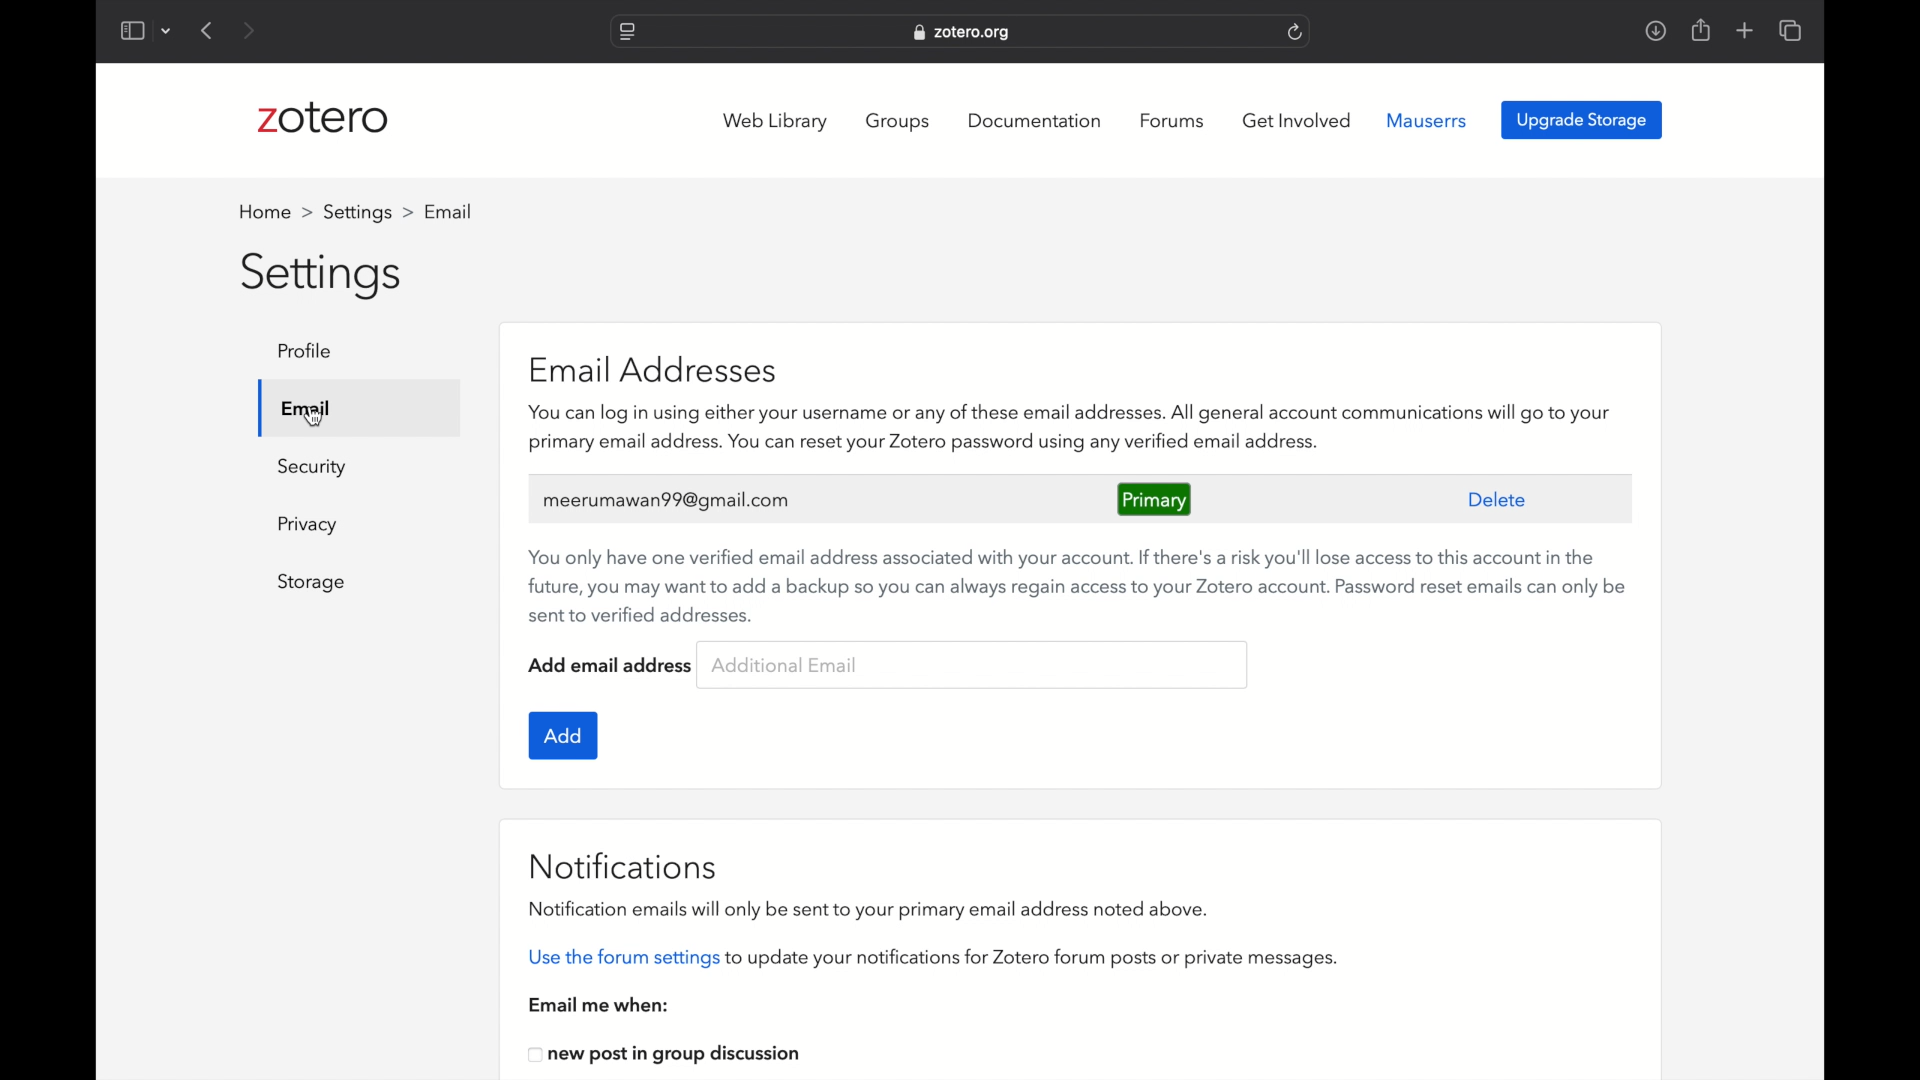 This screenshot has width=1920, height=1080. I want to click on new tab, so click(1745, 30).